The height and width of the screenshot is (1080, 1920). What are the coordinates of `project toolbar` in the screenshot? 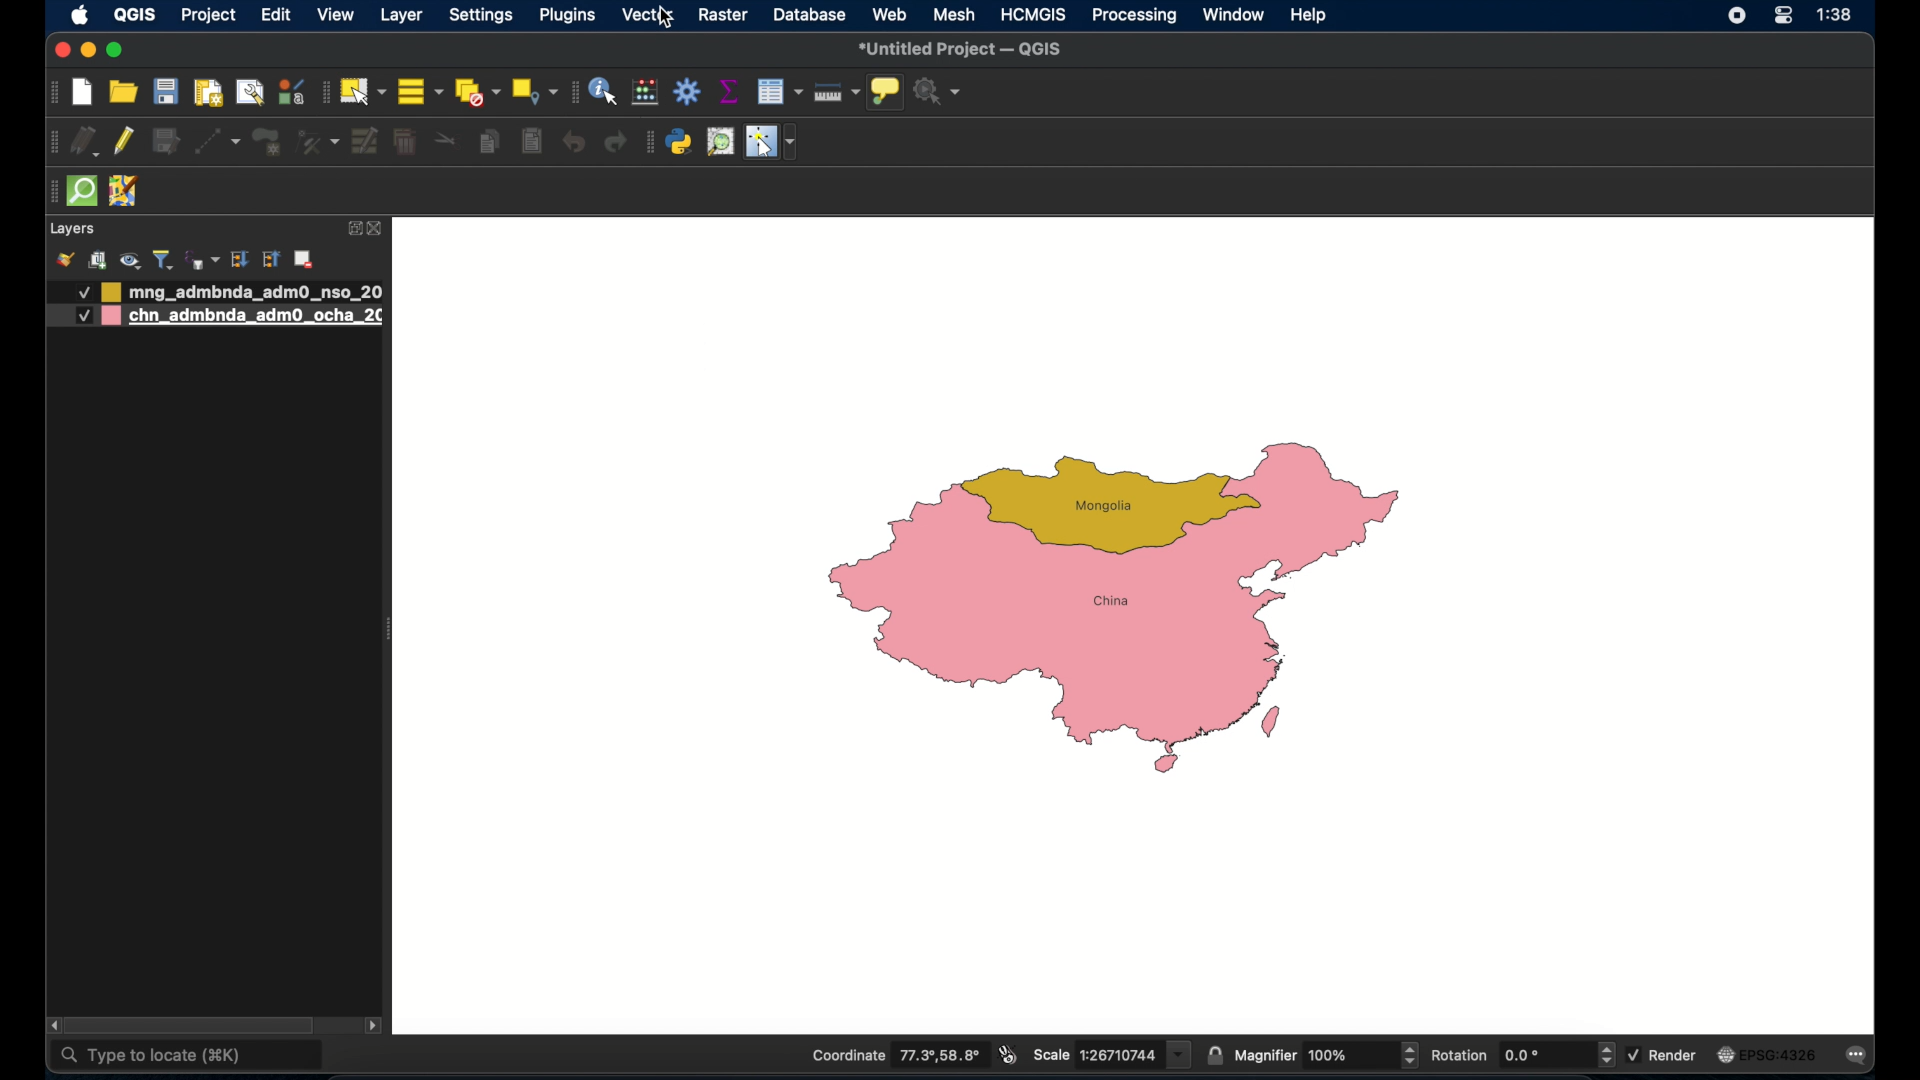 It's located at (51, 93).